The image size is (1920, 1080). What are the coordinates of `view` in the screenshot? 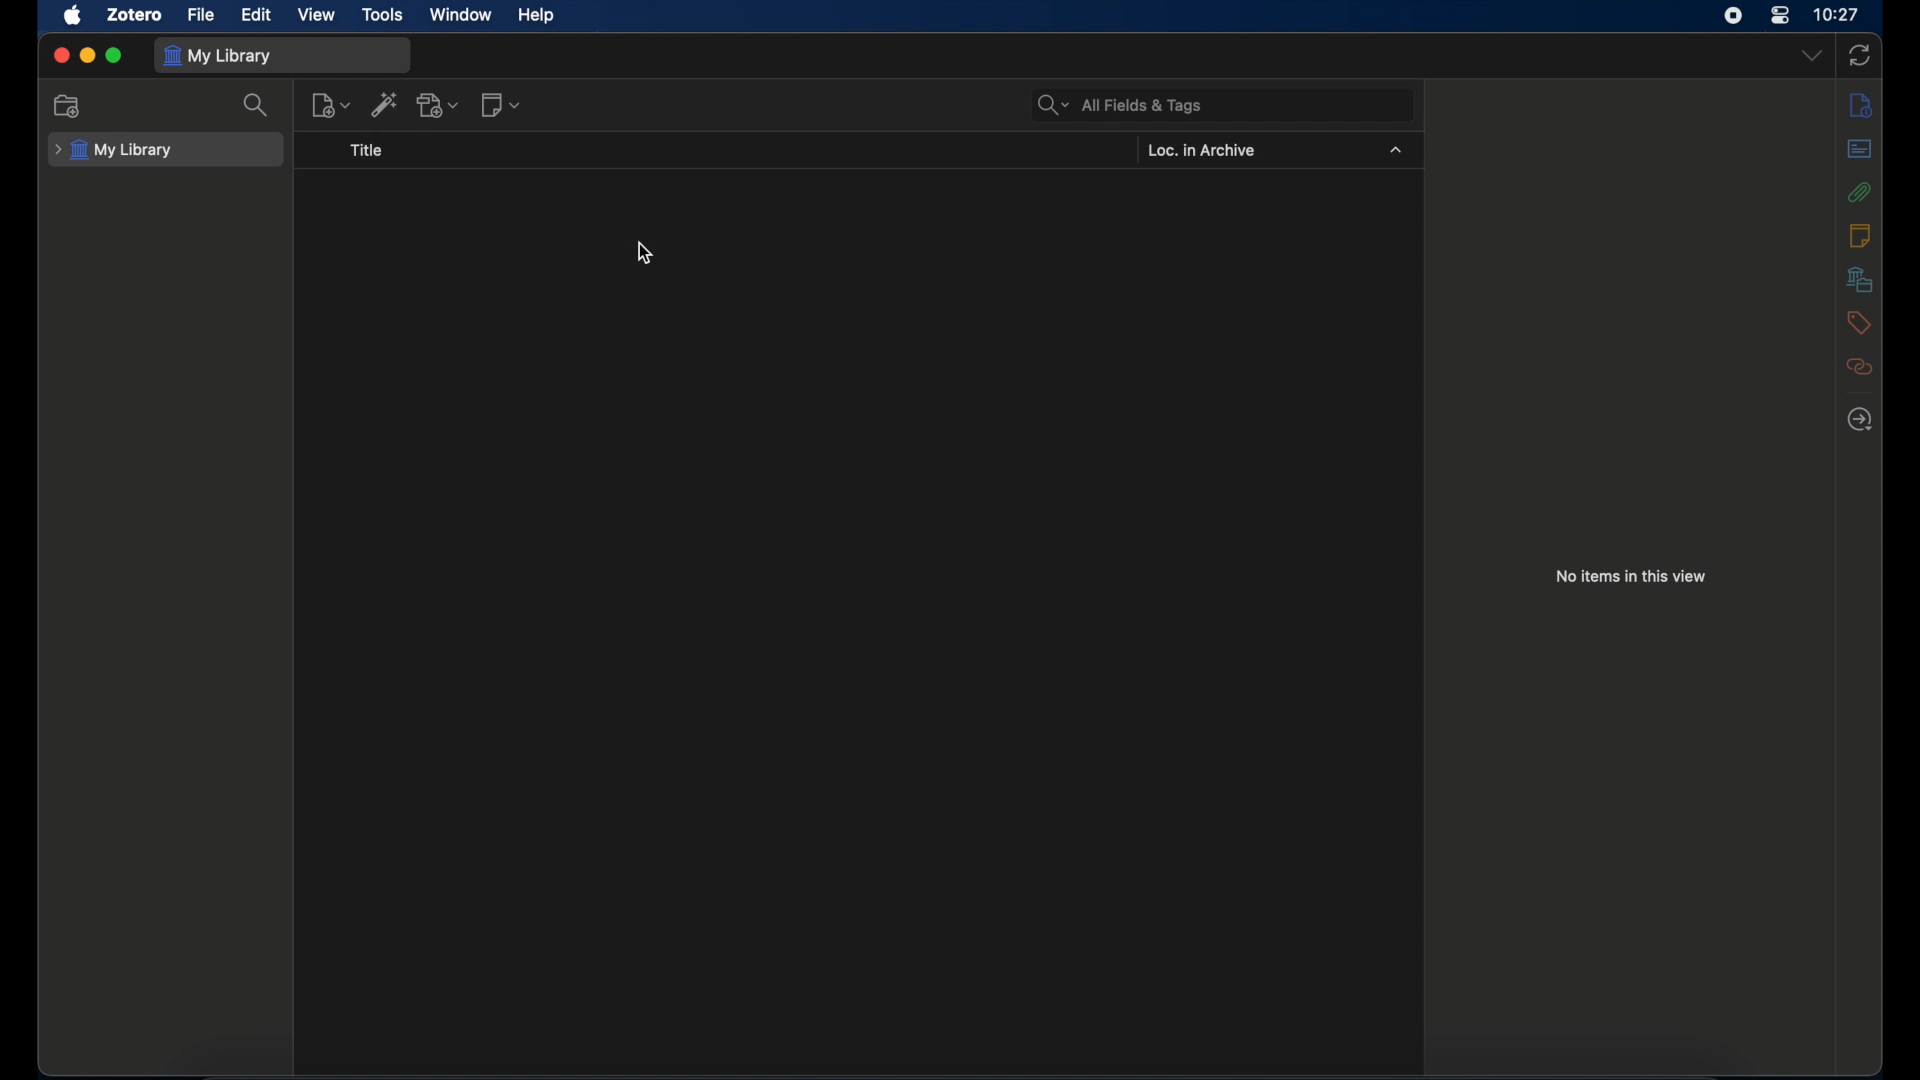 It's located at (316, 14).